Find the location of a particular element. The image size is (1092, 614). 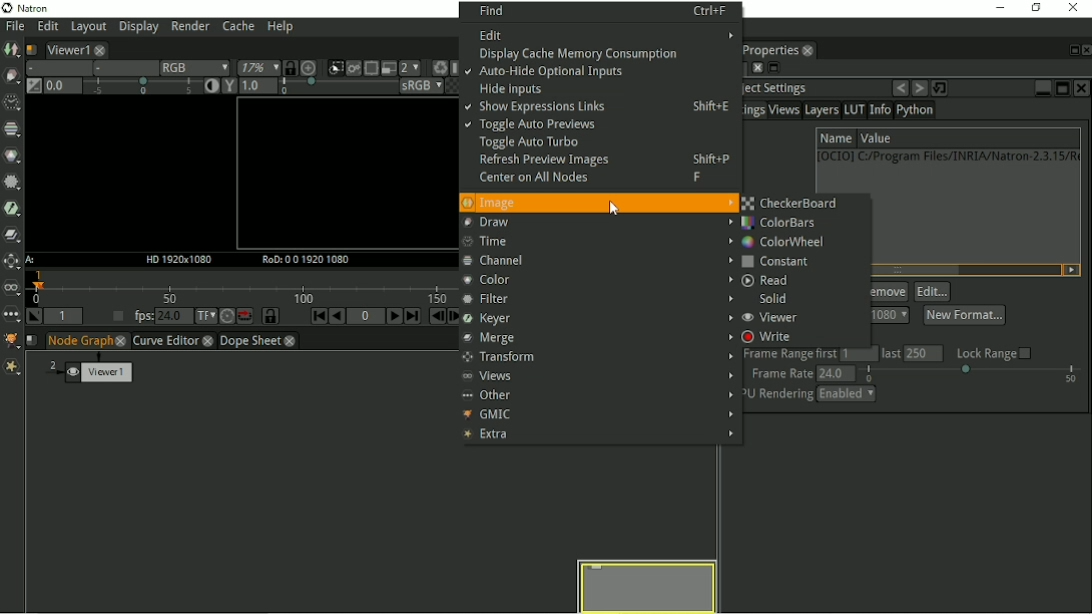

First frame is located at coordinates (311, 317).